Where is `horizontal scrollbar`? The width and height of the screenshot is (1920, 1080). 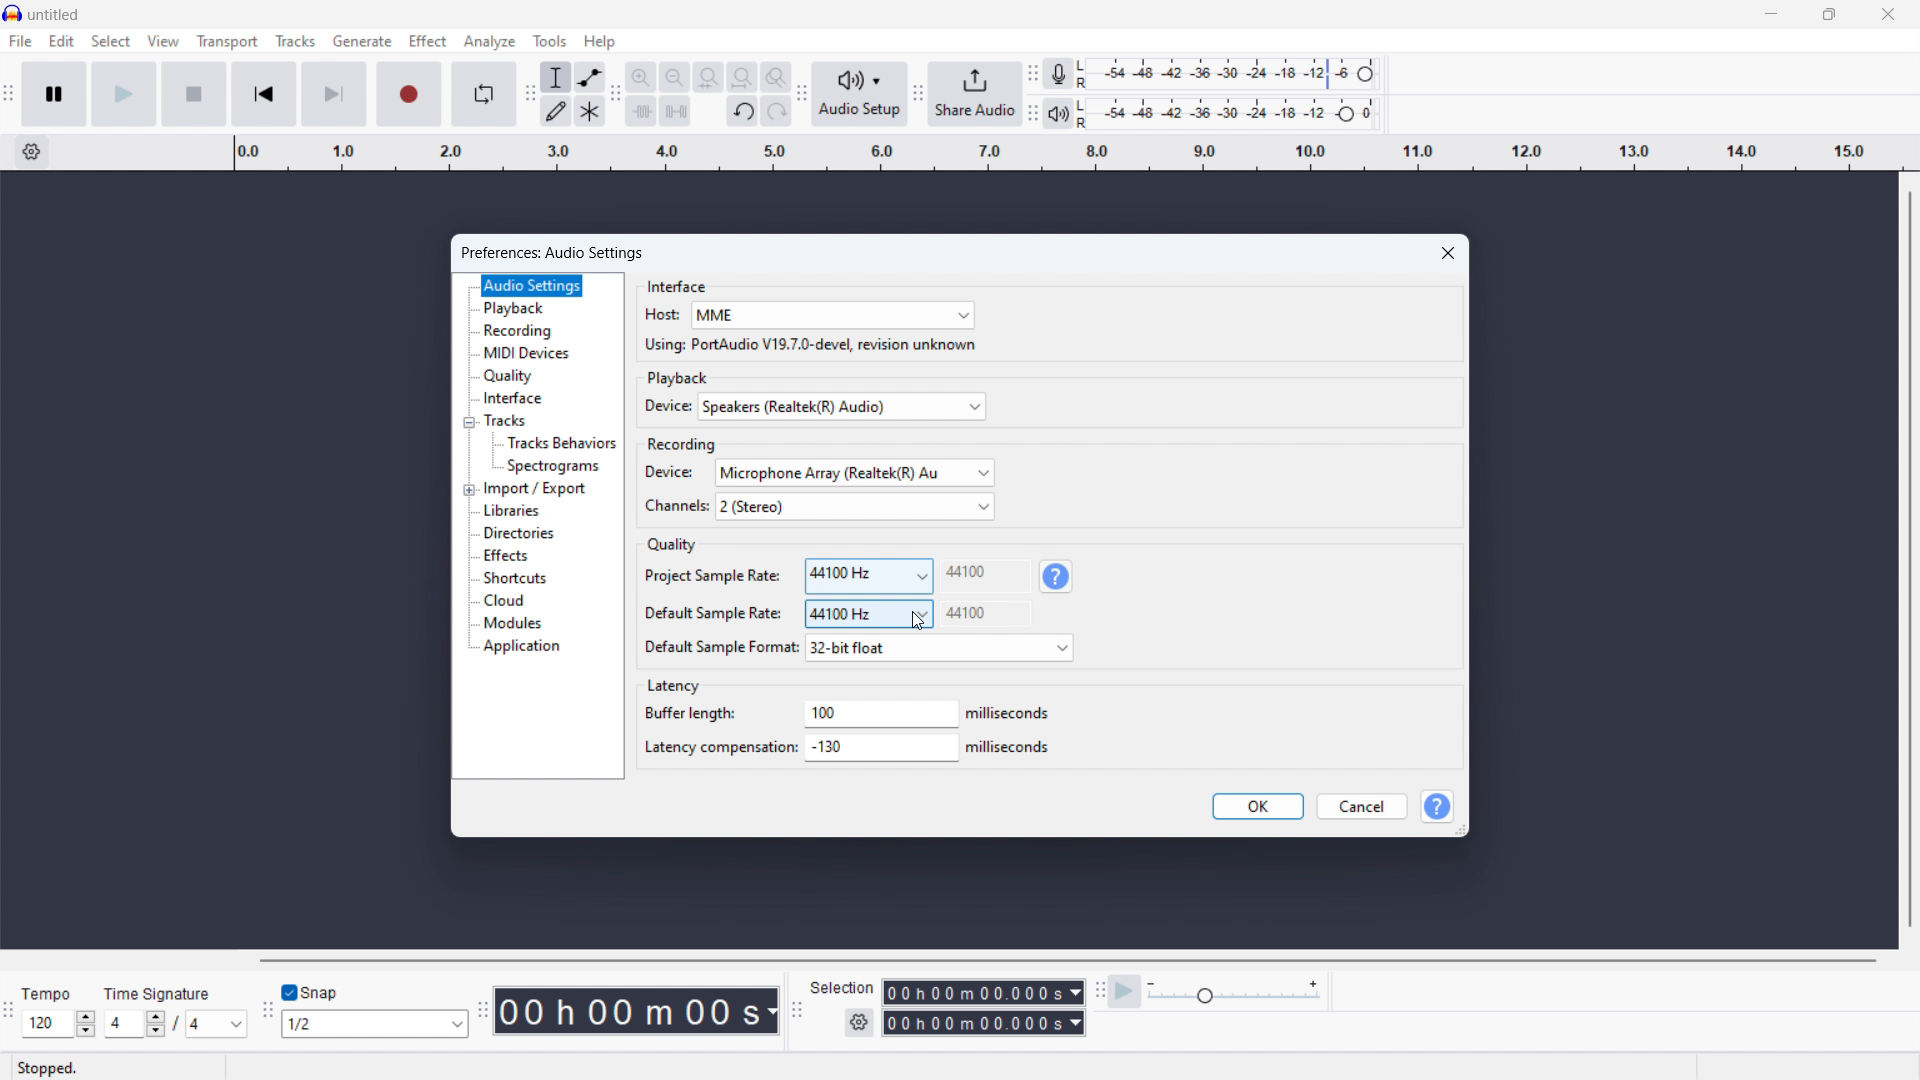
horizontal scrollbar is located at coordinates (1070, 961).